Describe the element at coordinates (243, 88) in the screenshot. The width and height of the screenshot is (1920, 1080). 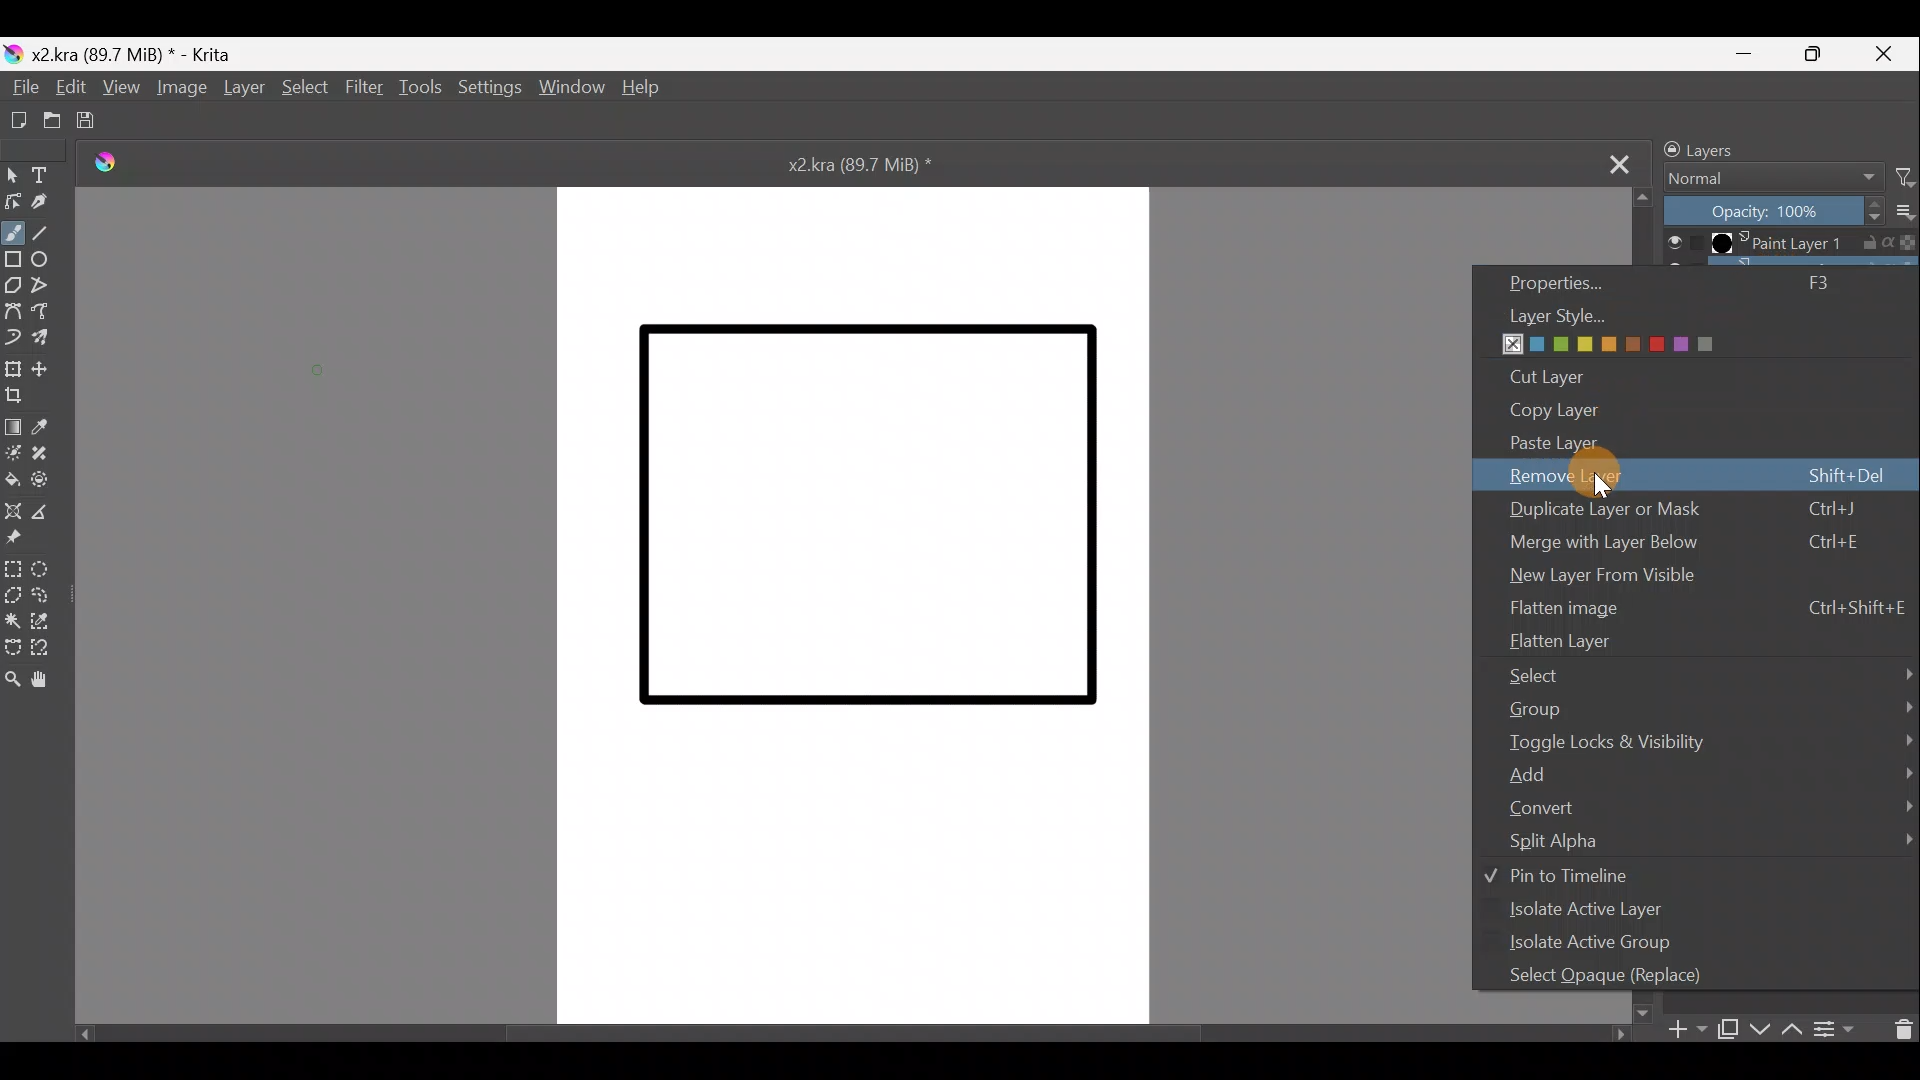
I see `Layer` at that location.